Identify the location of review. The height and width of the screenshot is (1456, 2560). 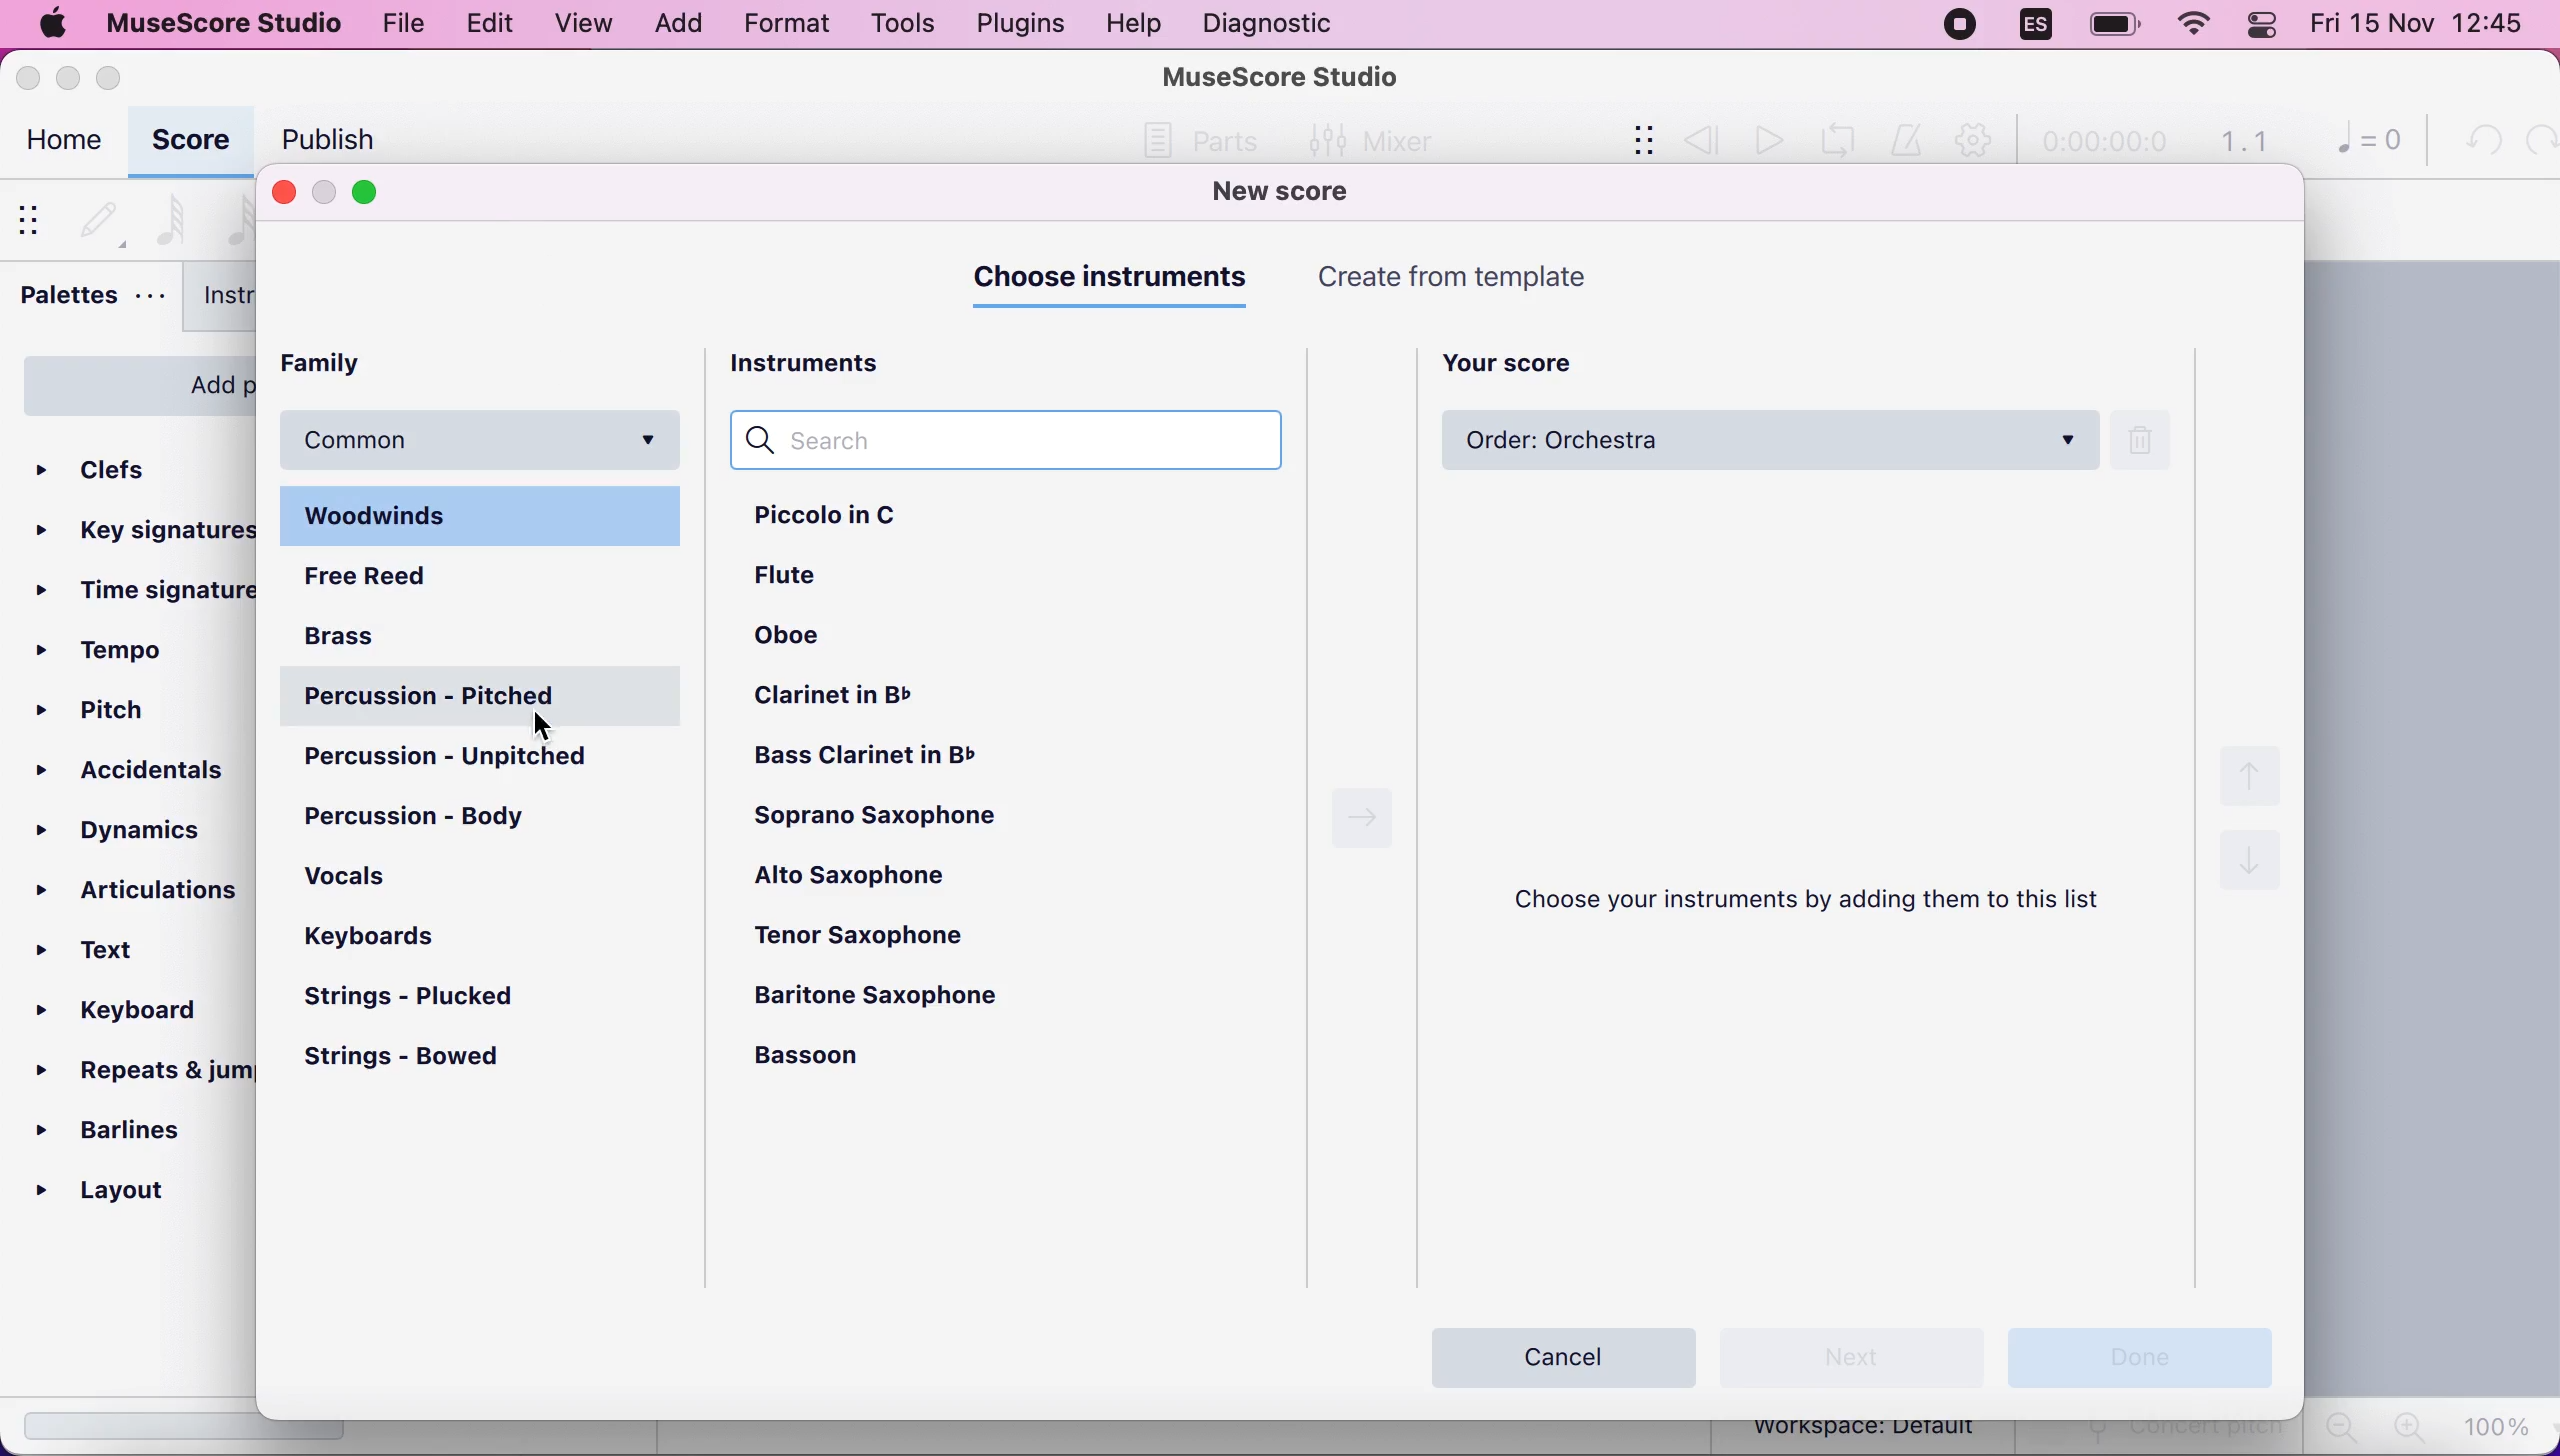
(1702, 139).